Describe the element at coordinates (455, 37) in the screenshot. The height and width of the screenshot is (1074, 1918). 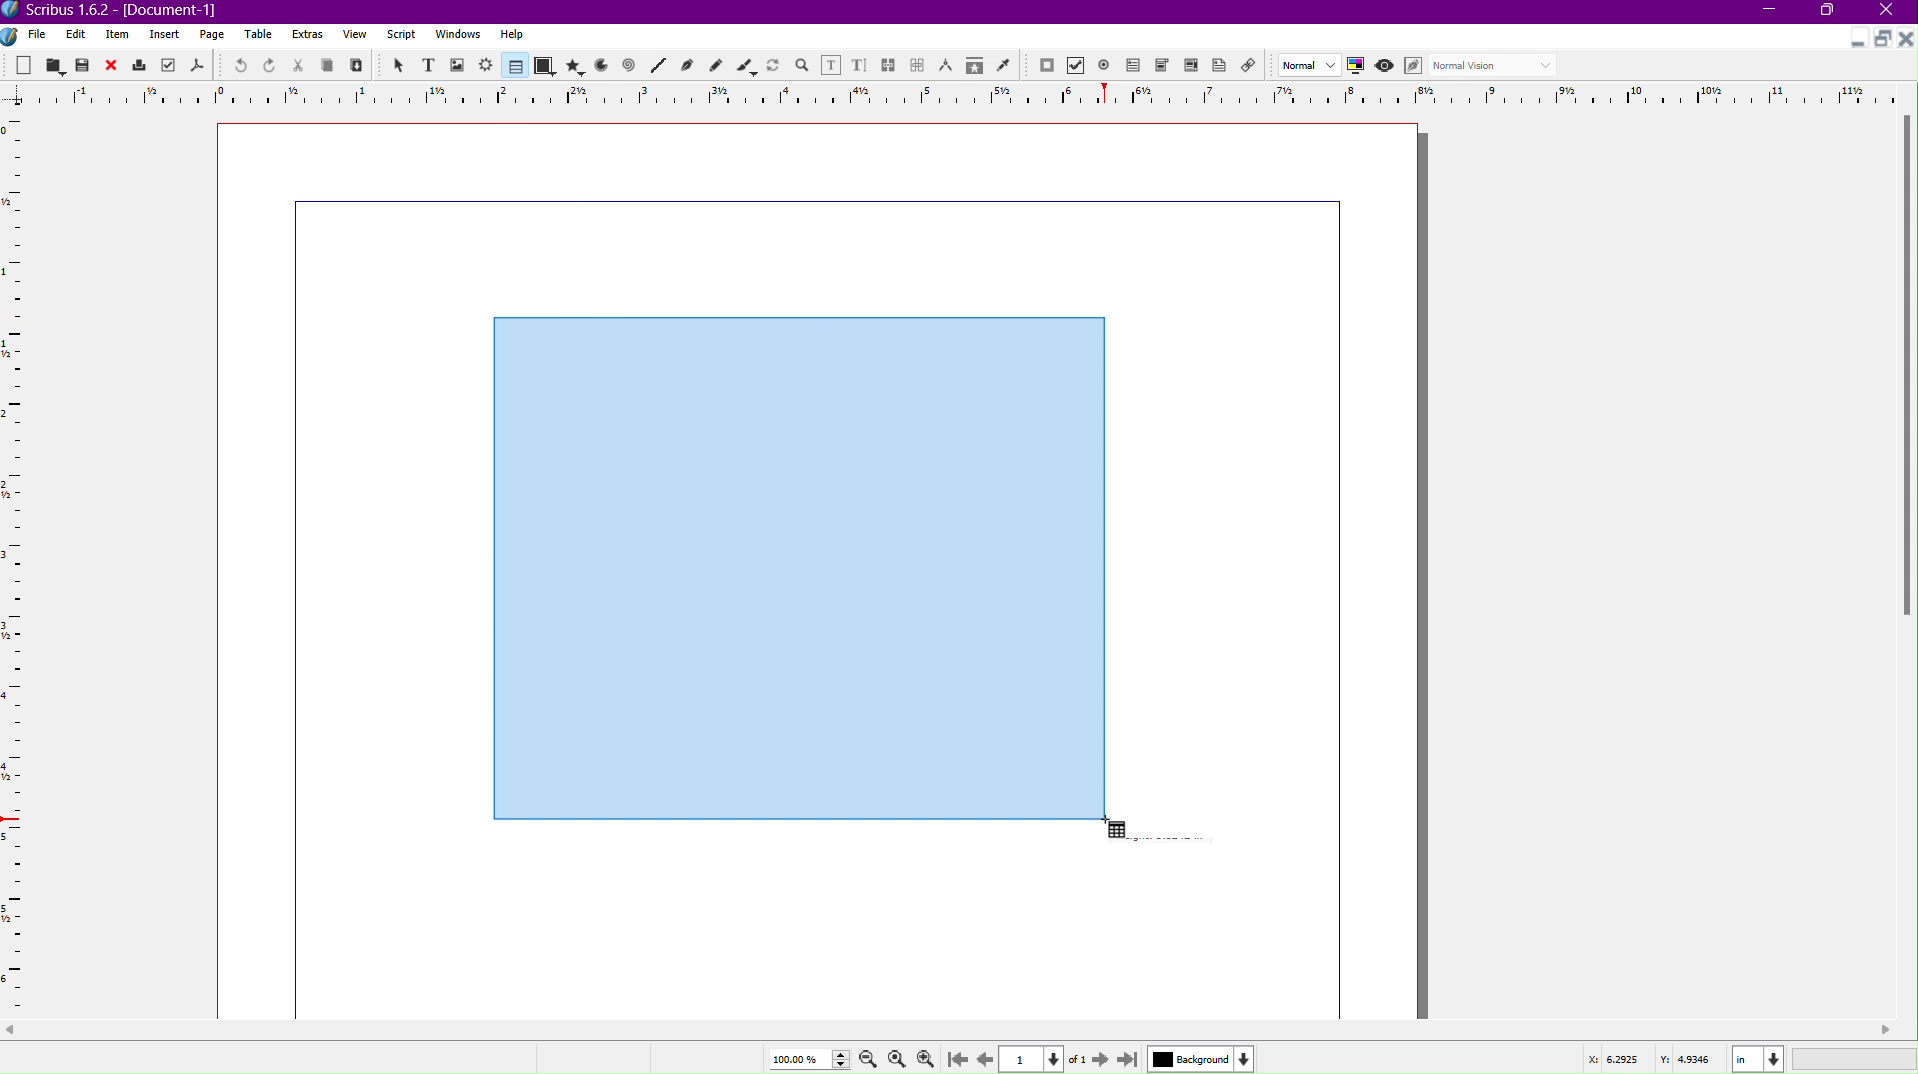
I see `Window` at that location.